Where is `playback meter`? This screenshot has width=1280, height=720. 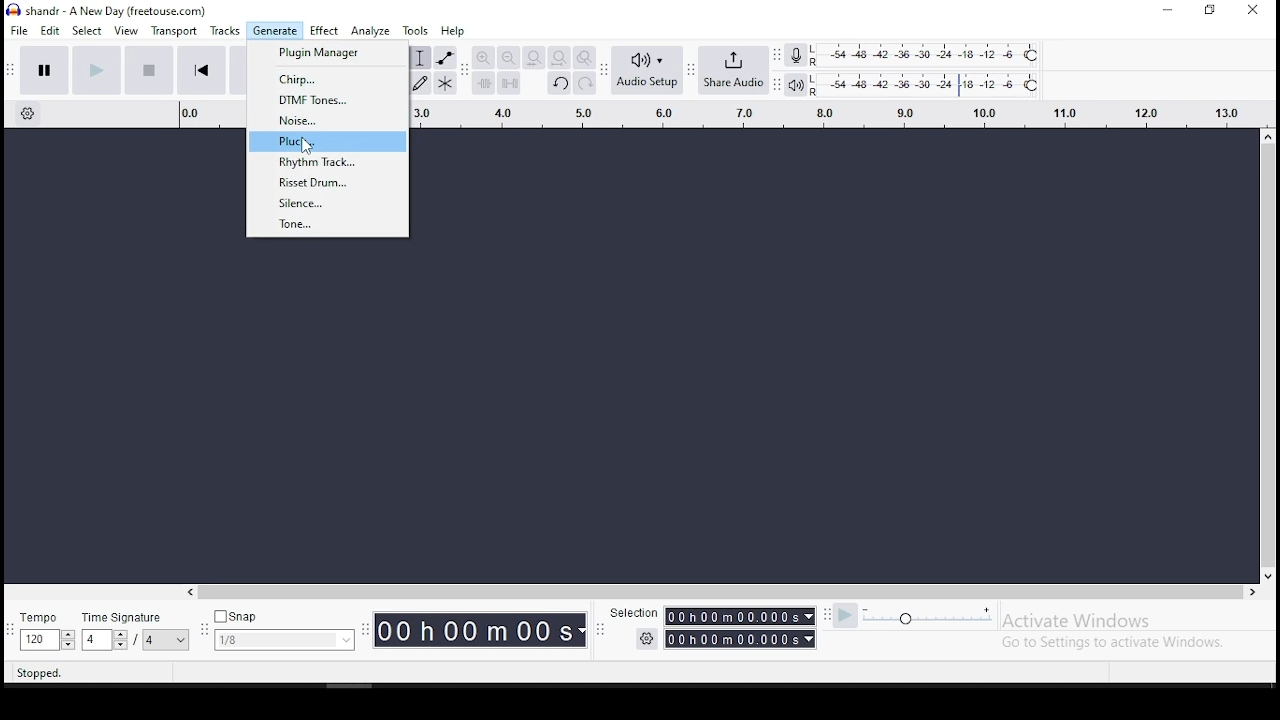
playback meter is located at coordinates (796, 83).